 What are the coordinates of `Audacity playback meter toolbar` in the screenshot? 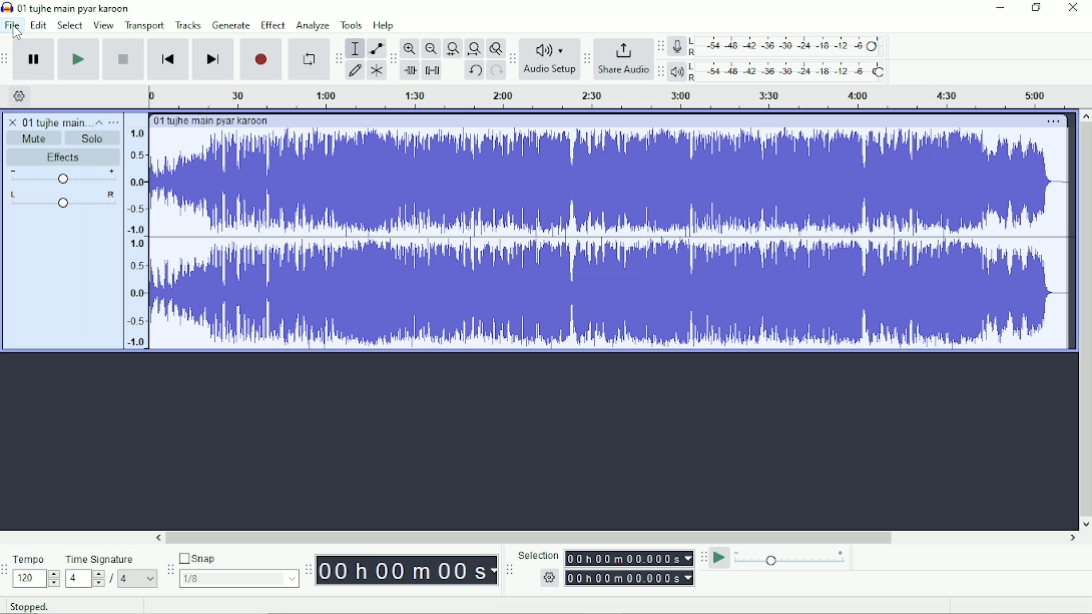 It's located at (662, 71).